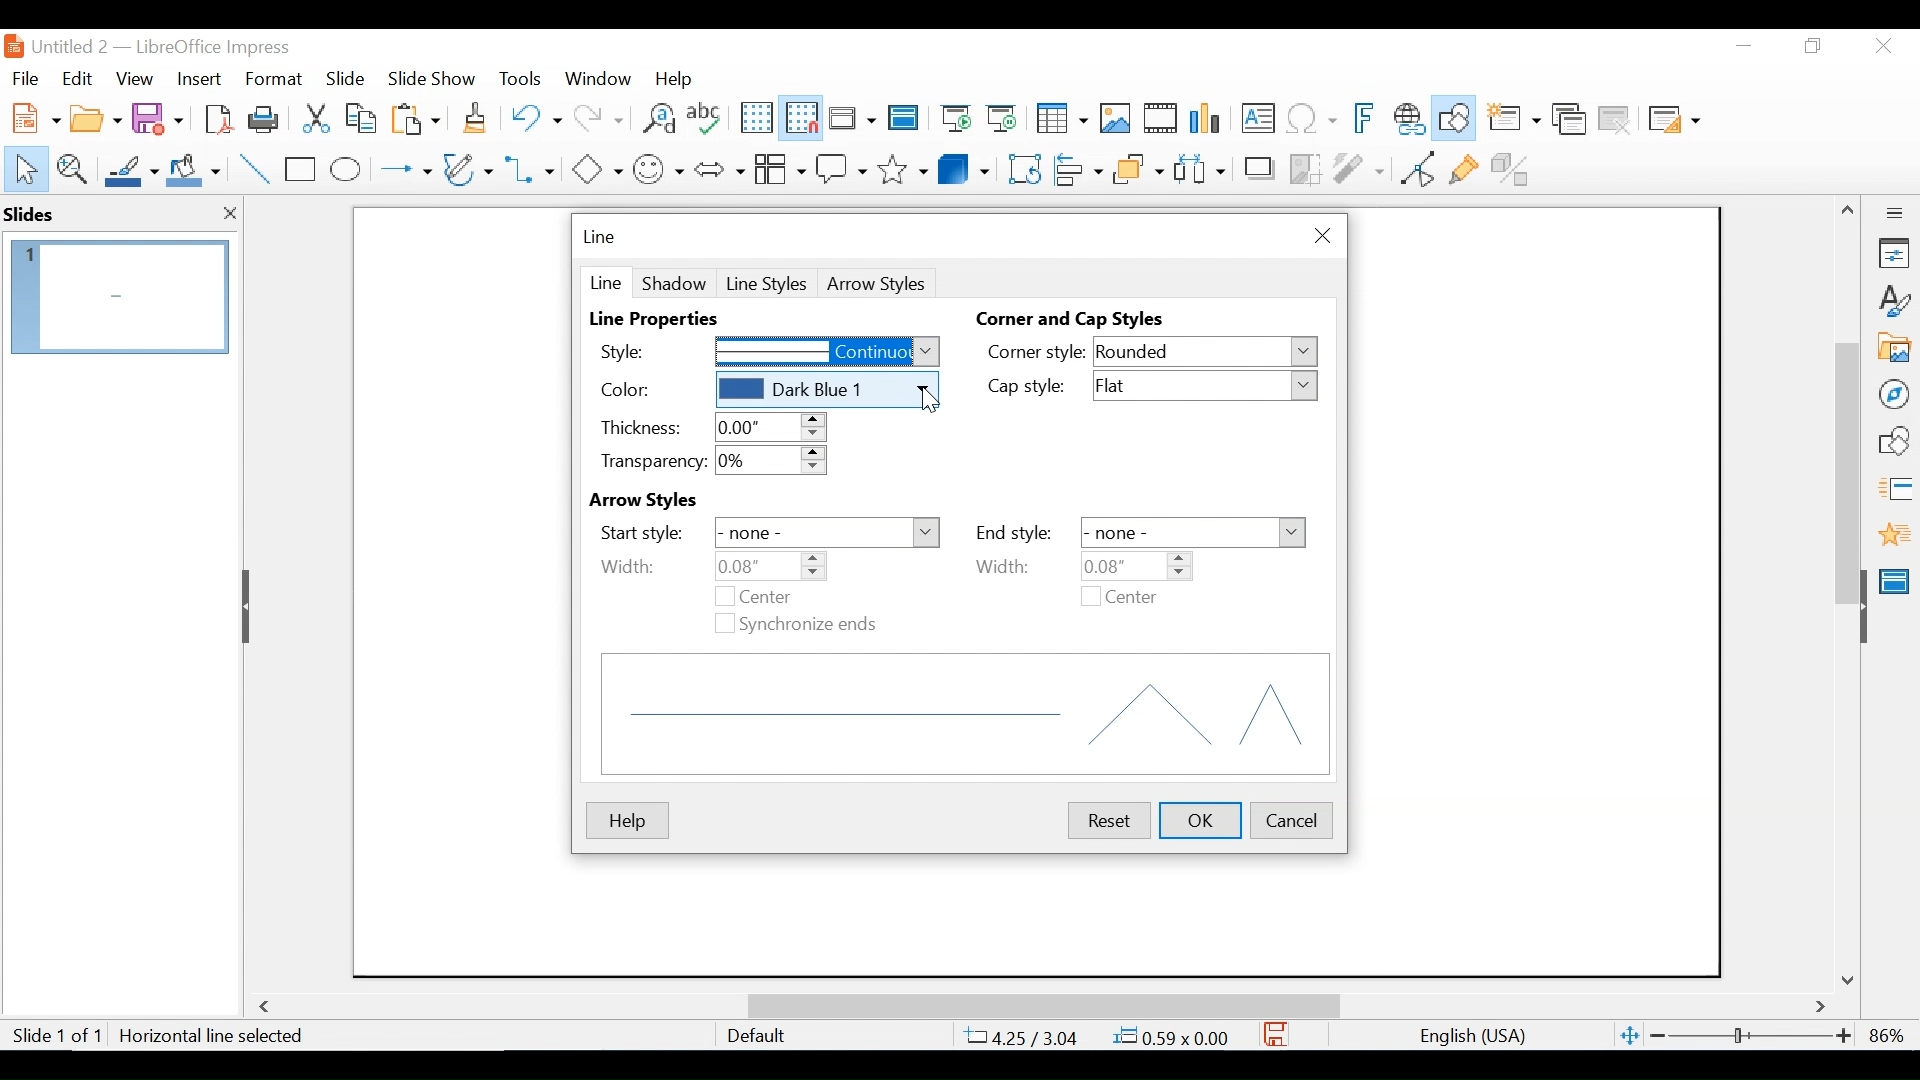 This screenshot has height=1080, width=1920. I want to click on Galler, so click(1893, 349).